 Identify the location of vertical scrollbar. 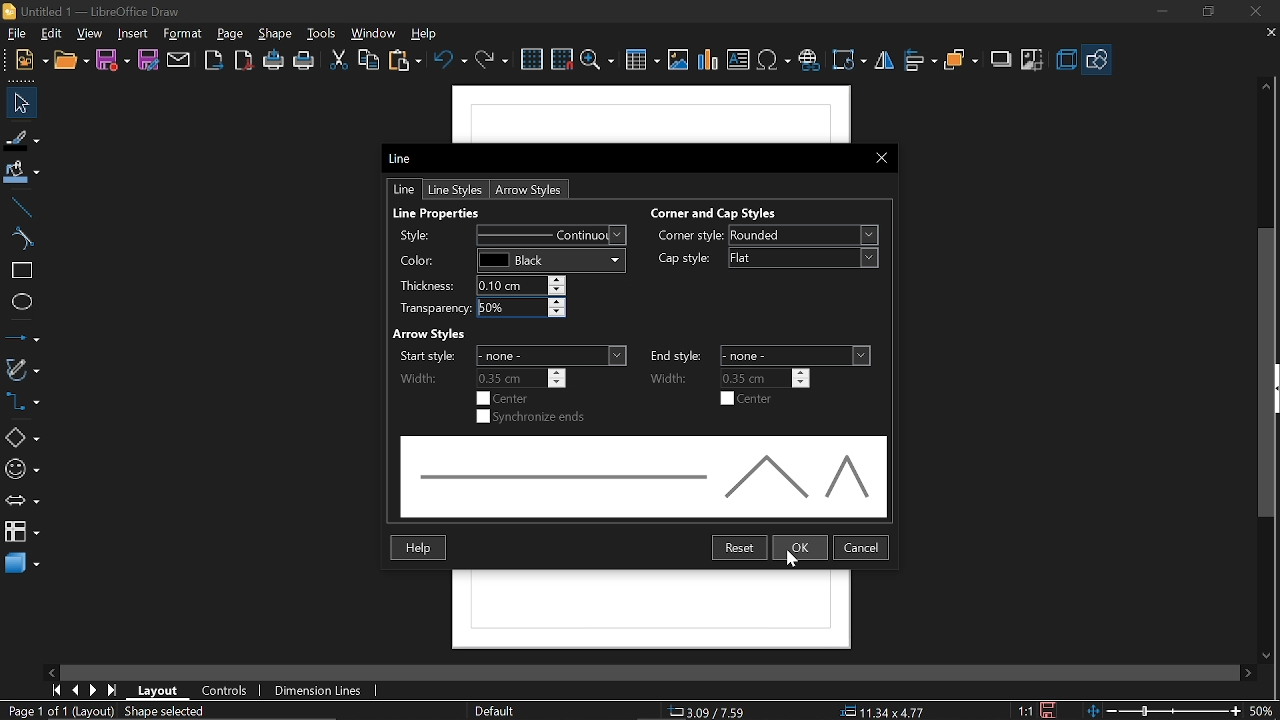
(1266, 372).